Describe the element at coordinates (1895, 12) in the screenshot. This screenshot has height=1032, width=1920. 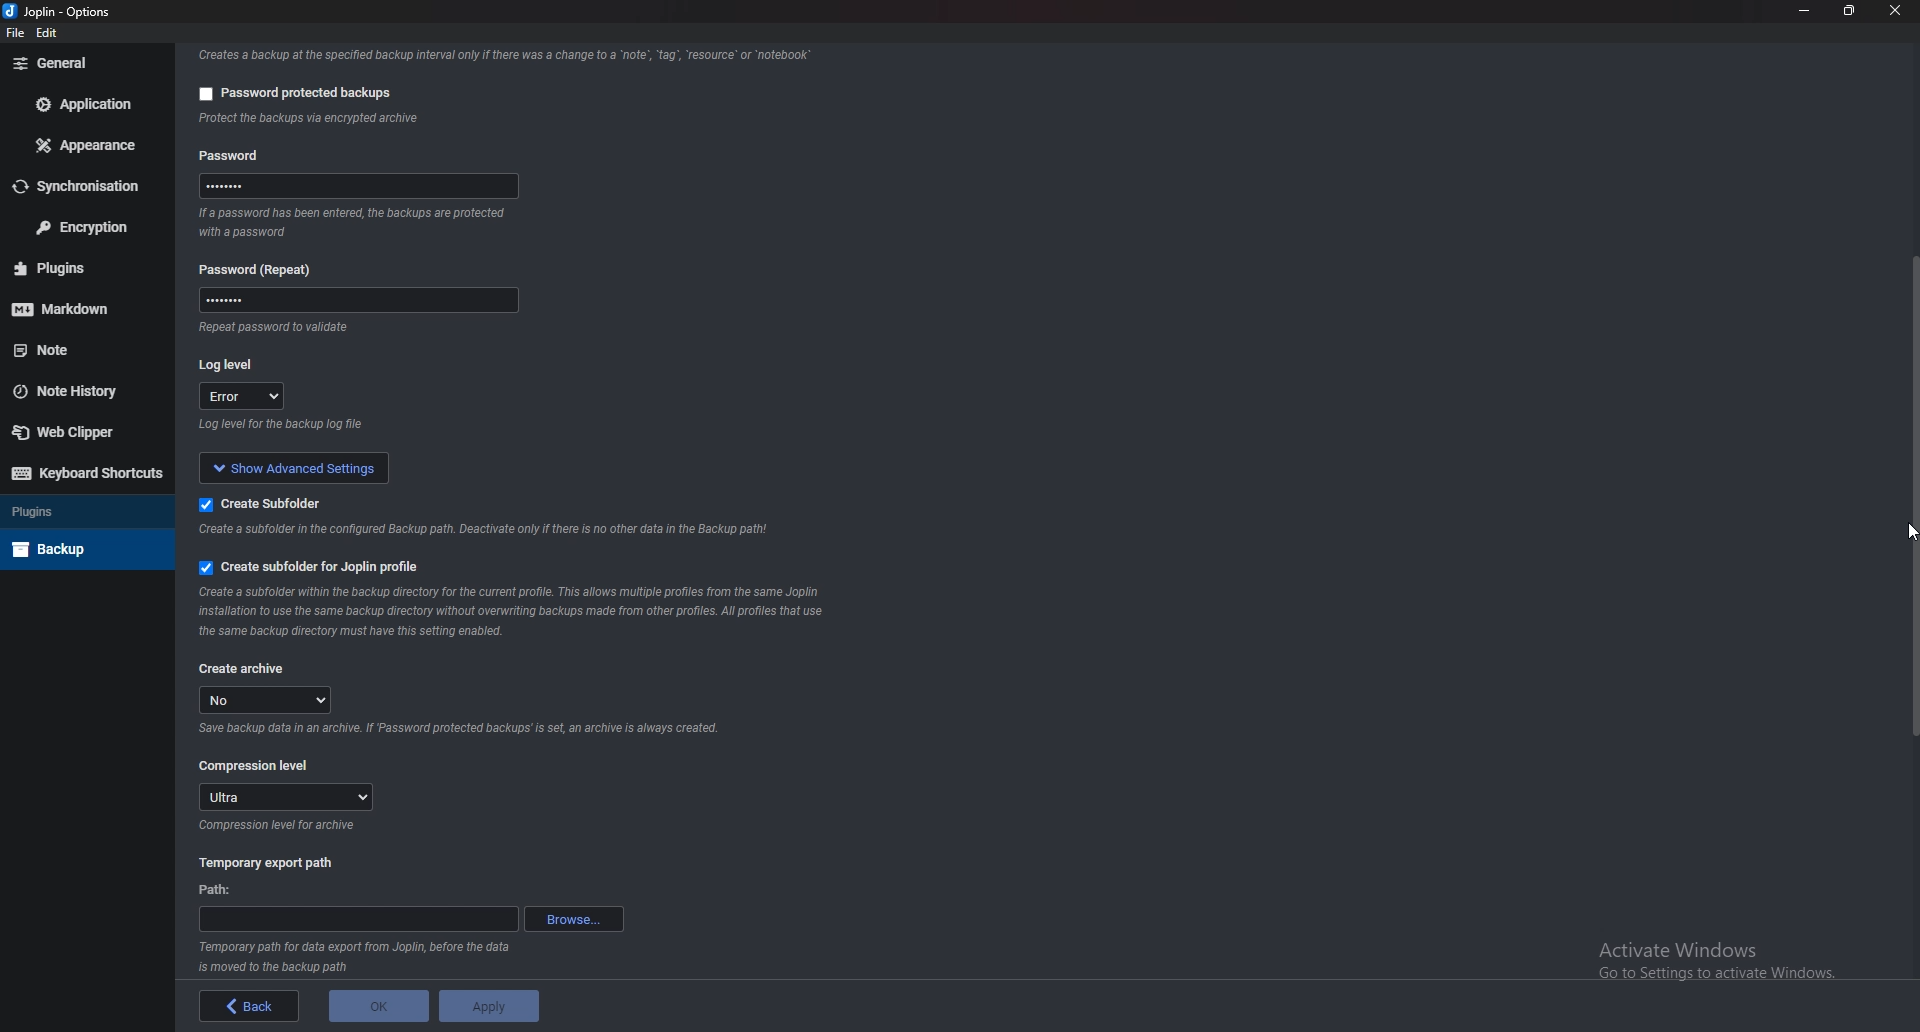
I see `close` at that location.